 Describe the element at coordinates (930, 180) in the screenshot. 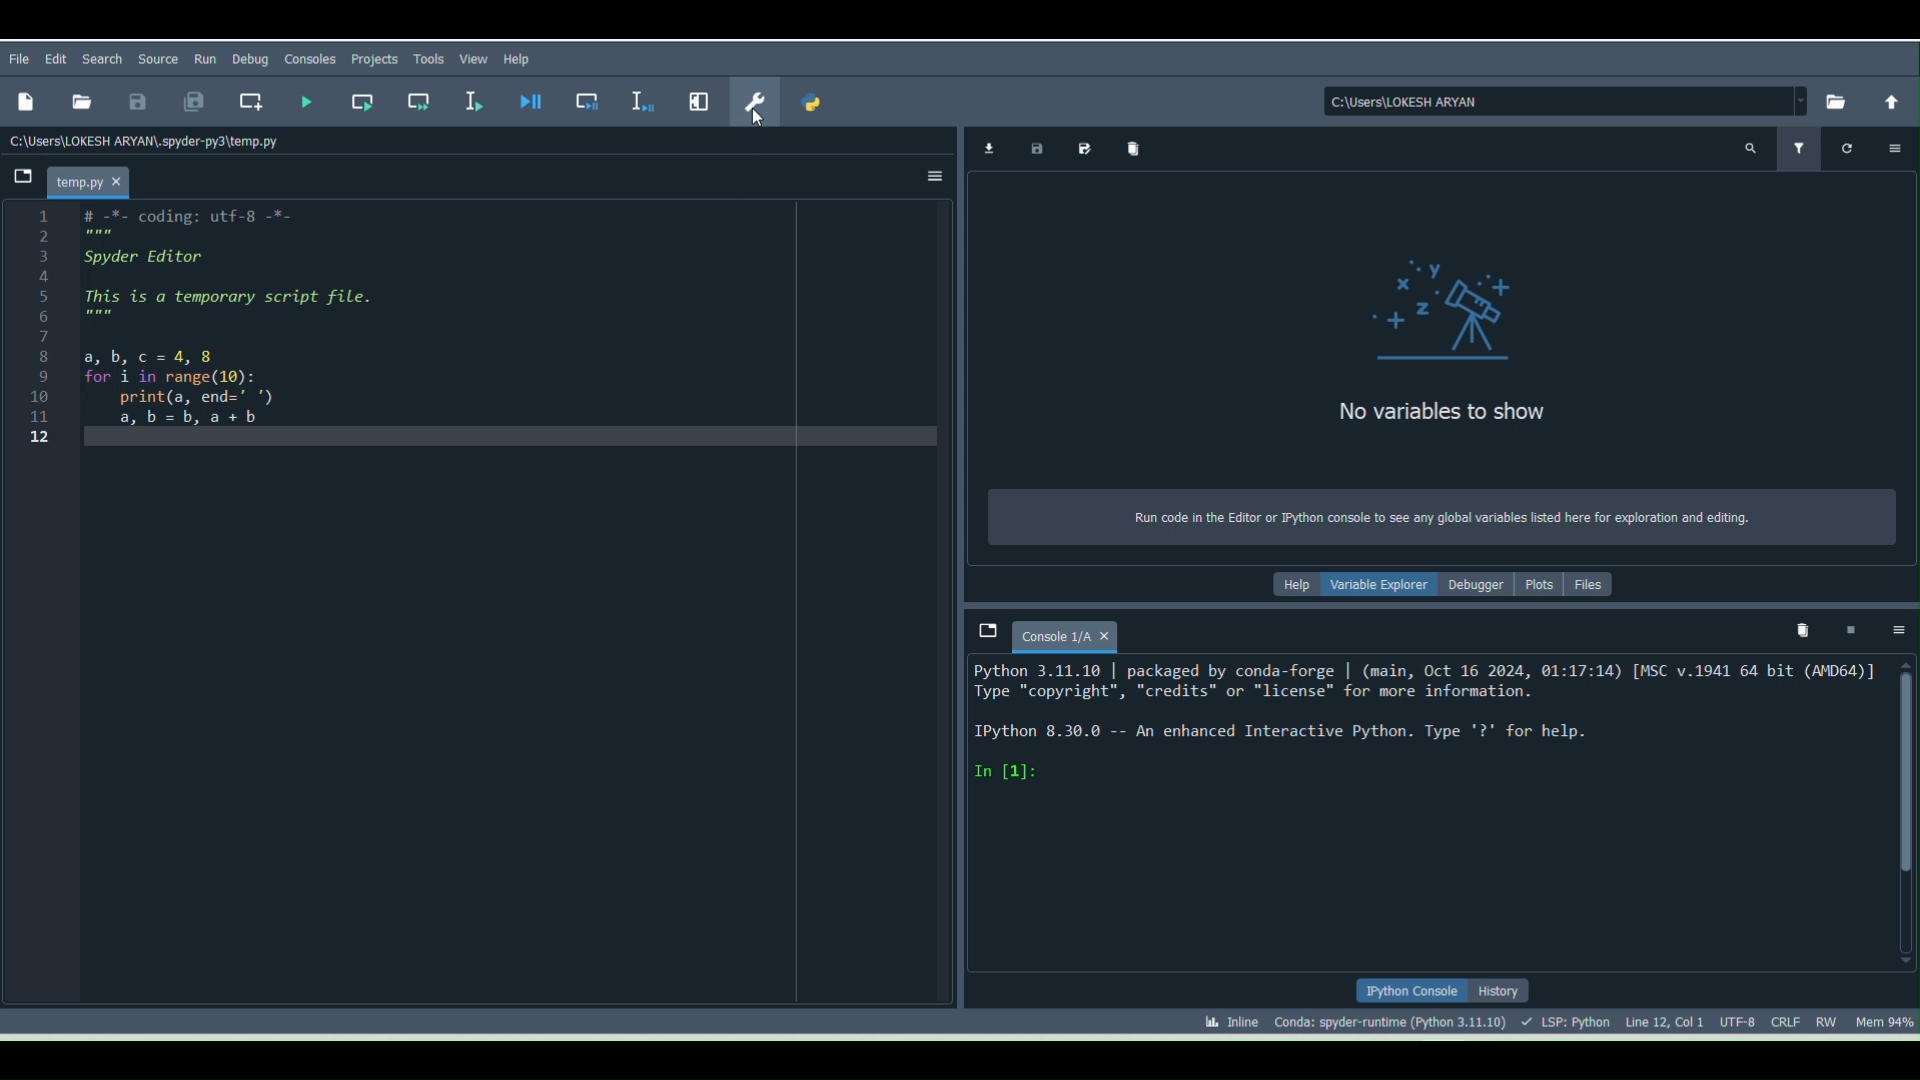

I see `Options` at that location.